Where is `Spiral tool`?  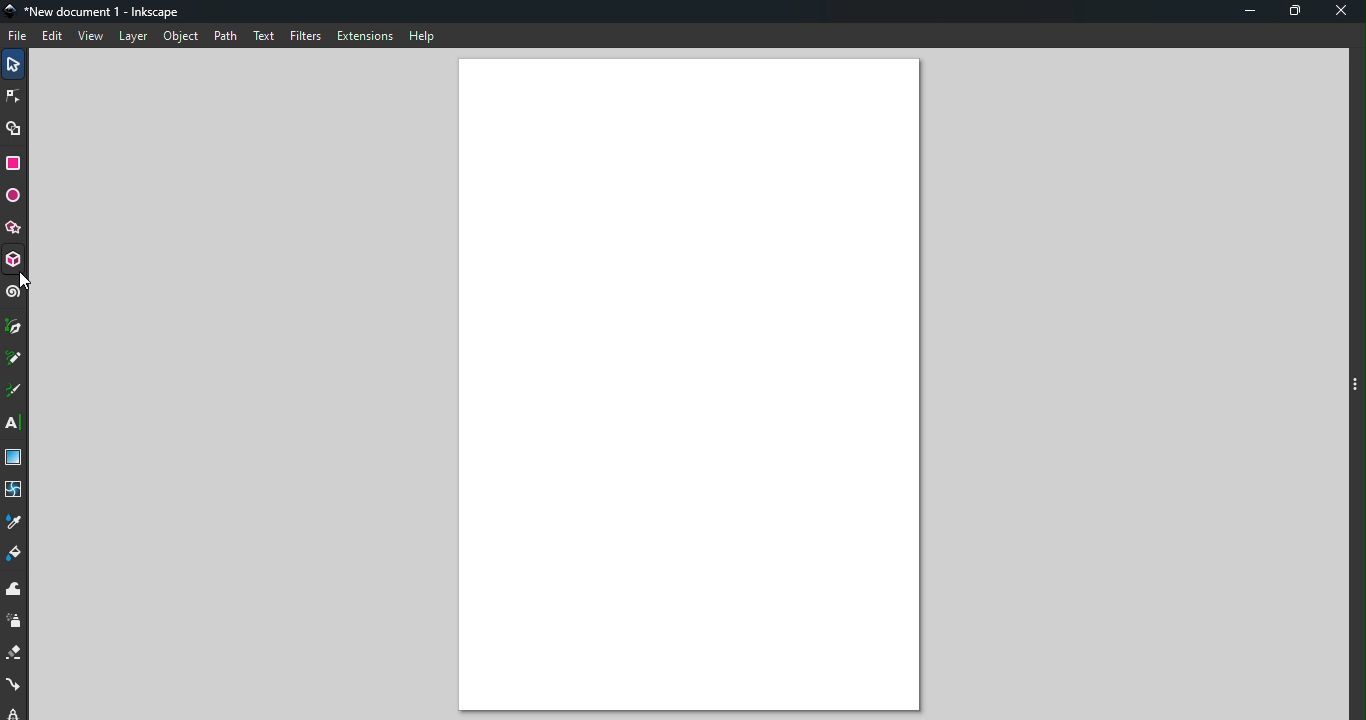 Spiral tool is located at coordinates (14, 296).